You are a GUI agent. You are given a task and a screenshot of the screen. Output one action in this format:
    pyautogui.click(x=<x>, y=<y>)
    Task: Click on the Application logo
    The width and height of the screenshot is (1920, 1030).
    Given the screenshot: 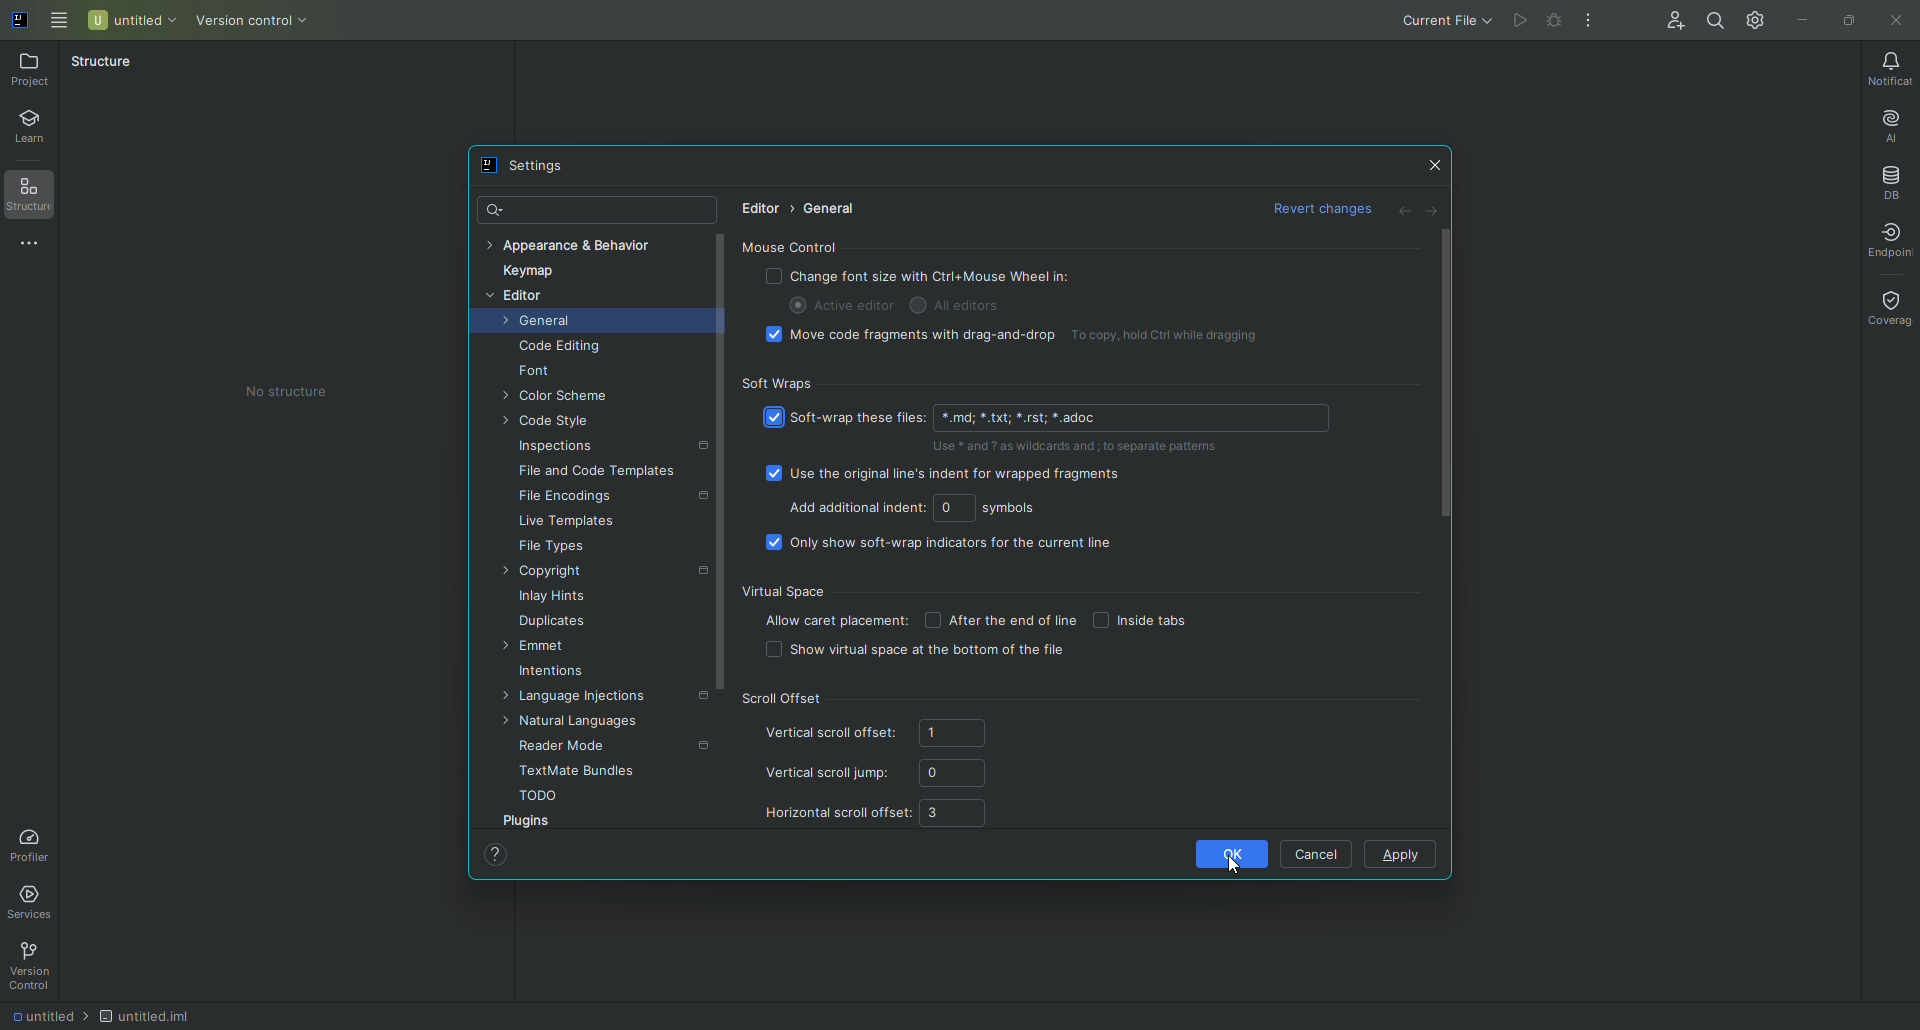 What is the action you would take?
    pyautogui.click(x=24, y=24)
    